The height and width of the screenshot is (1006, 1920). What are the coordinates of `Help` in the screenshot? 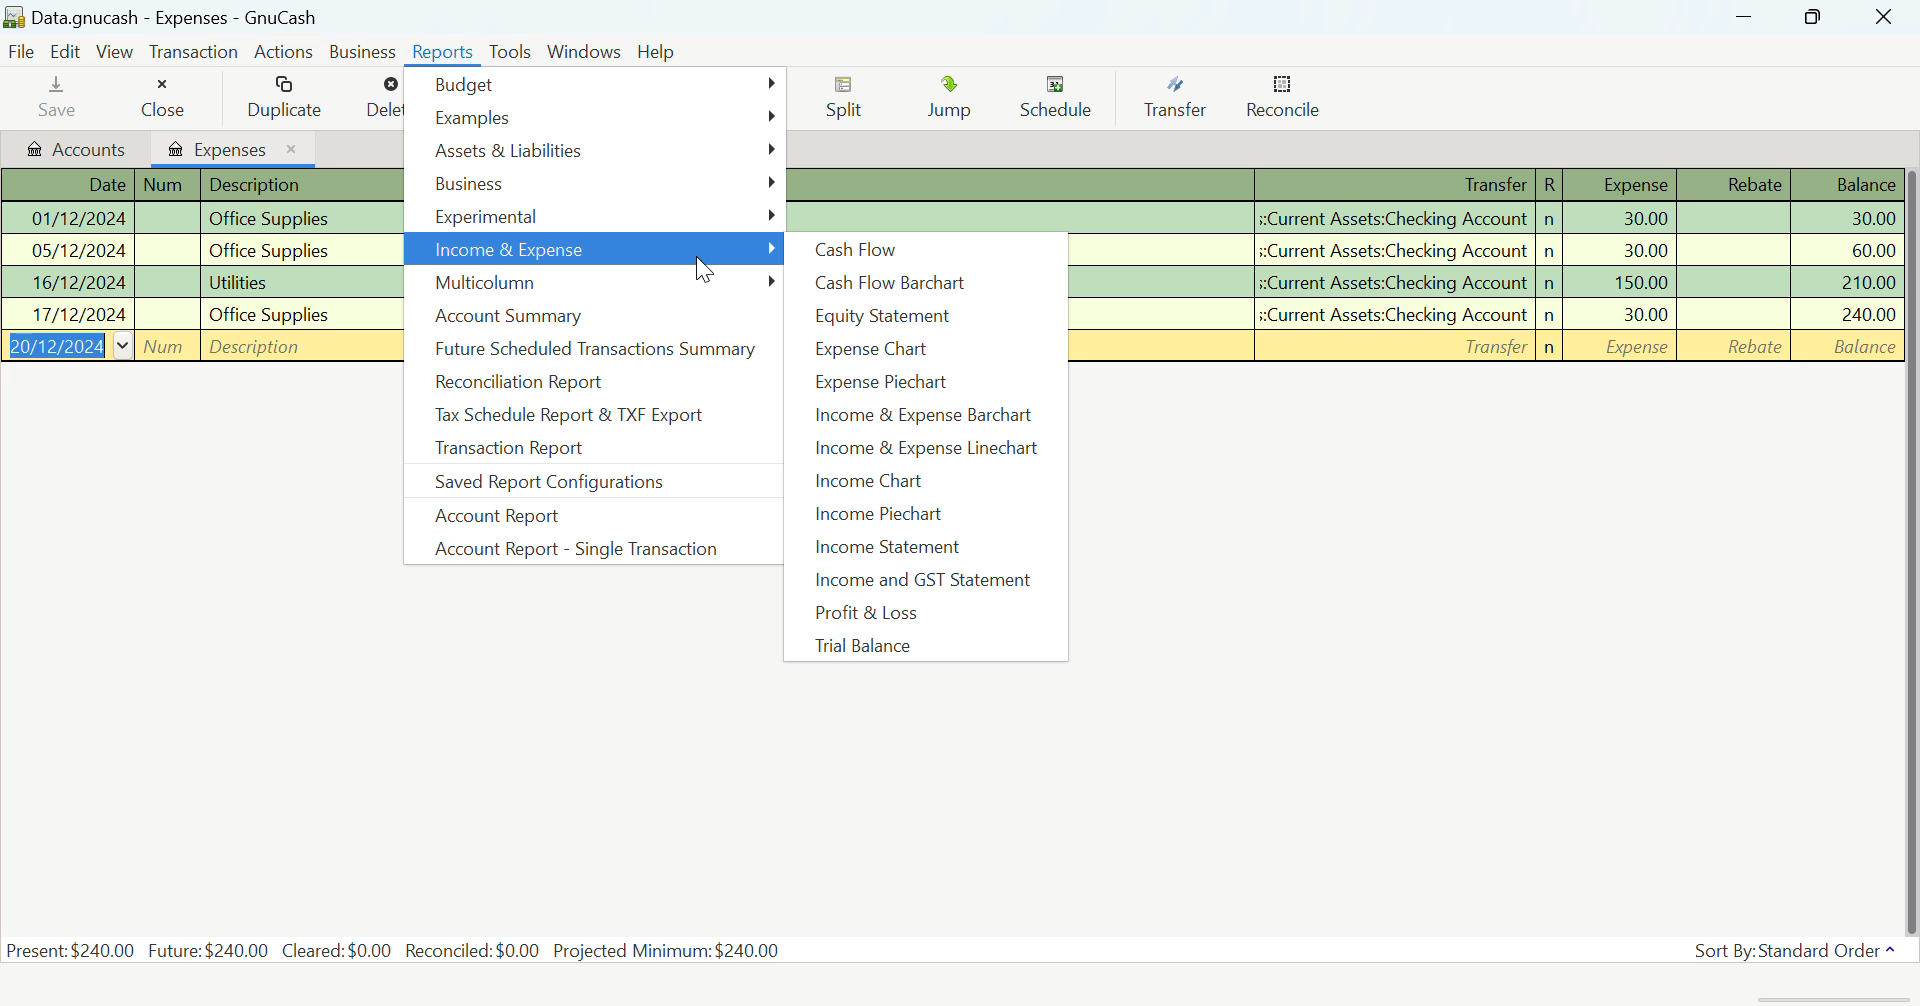 It's located at (658, 50).